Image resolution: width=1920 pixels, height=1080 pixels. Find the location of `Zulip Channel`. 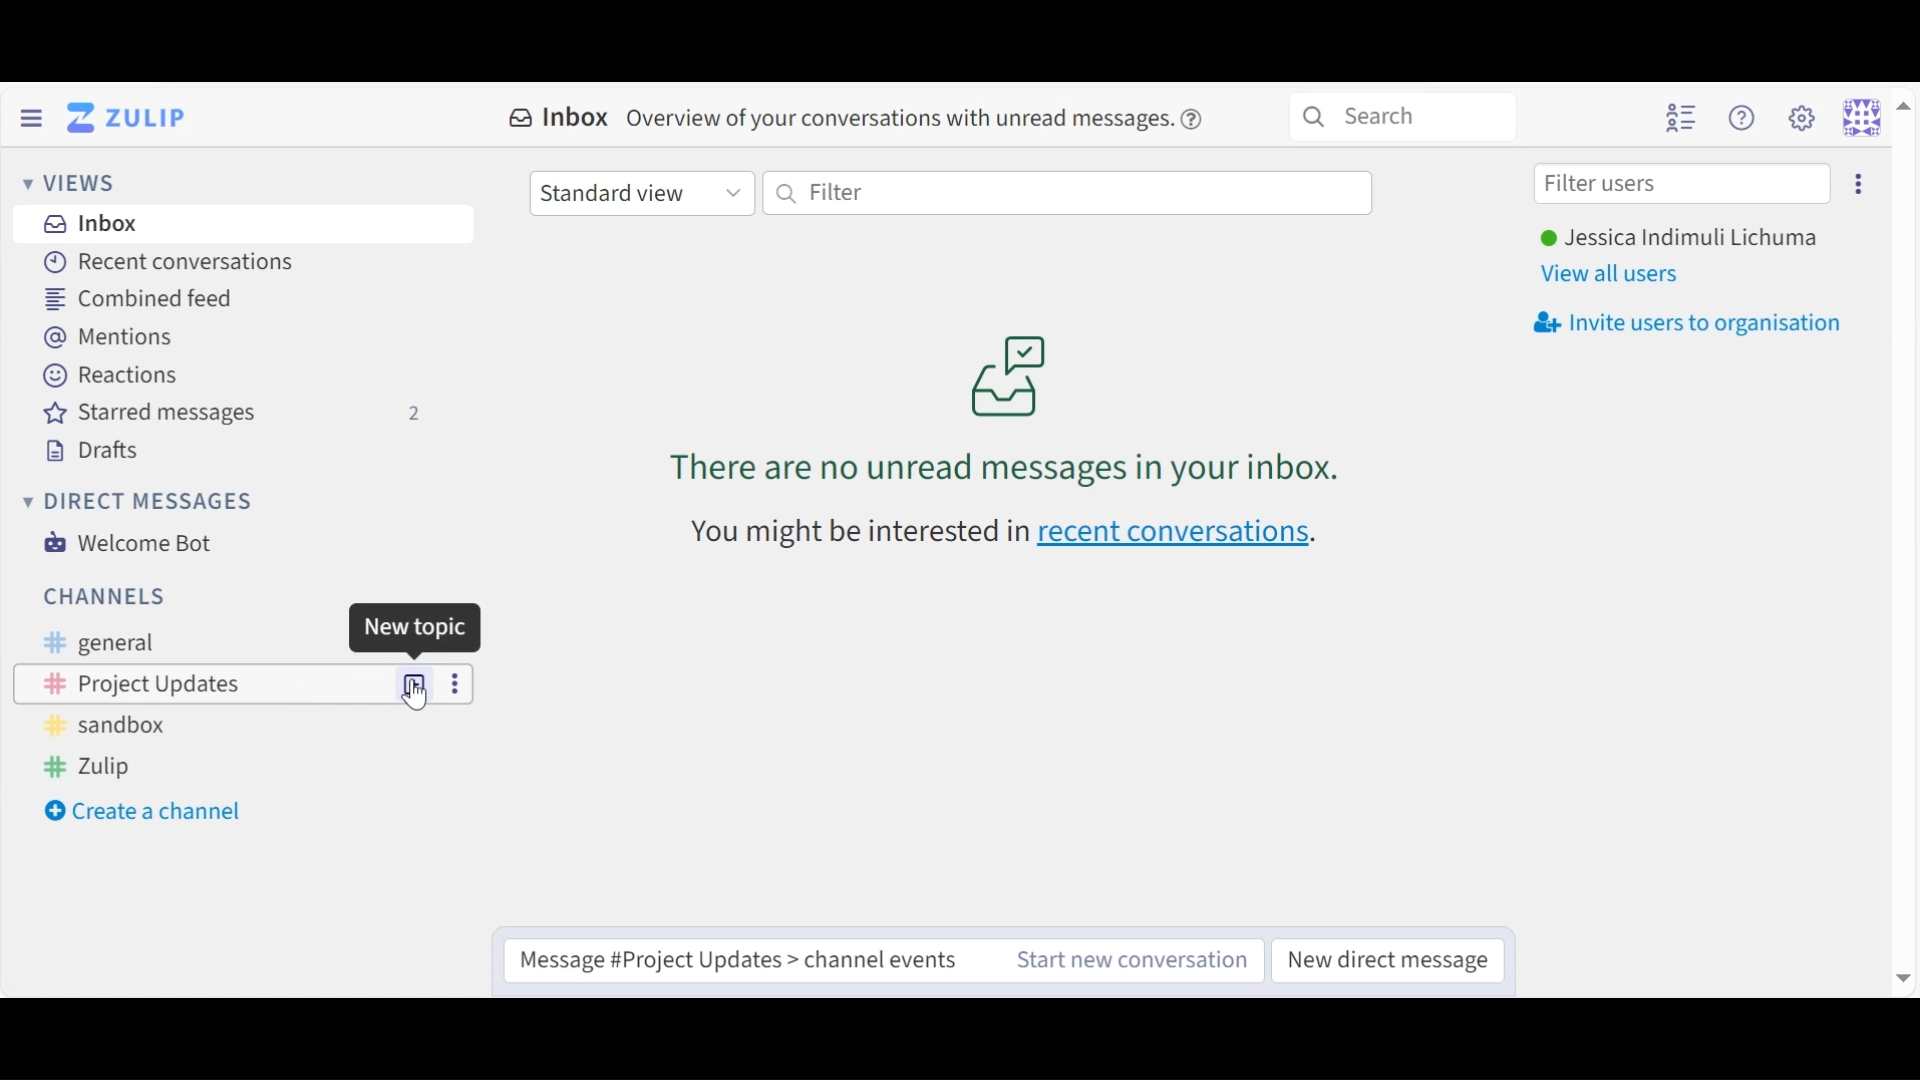

Zulip Channel is located at coordinates (101, 768).